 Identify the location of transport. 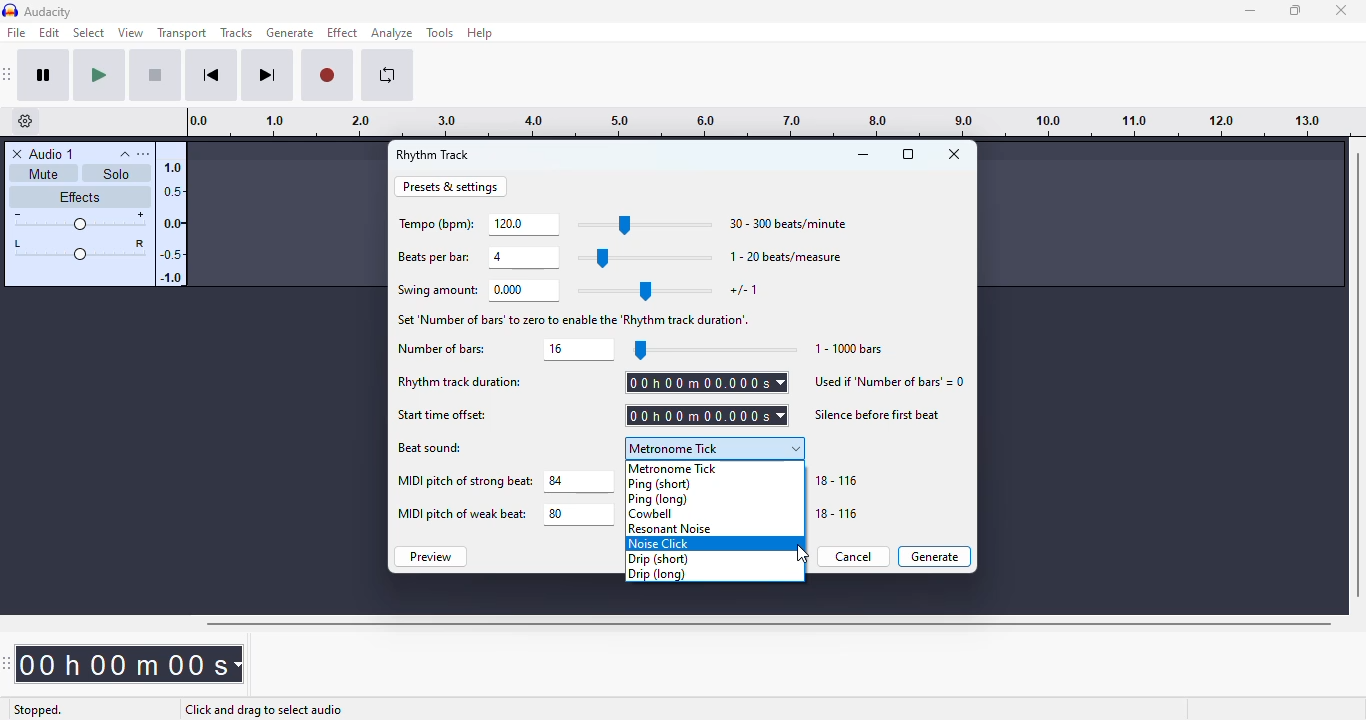
(181, 33).